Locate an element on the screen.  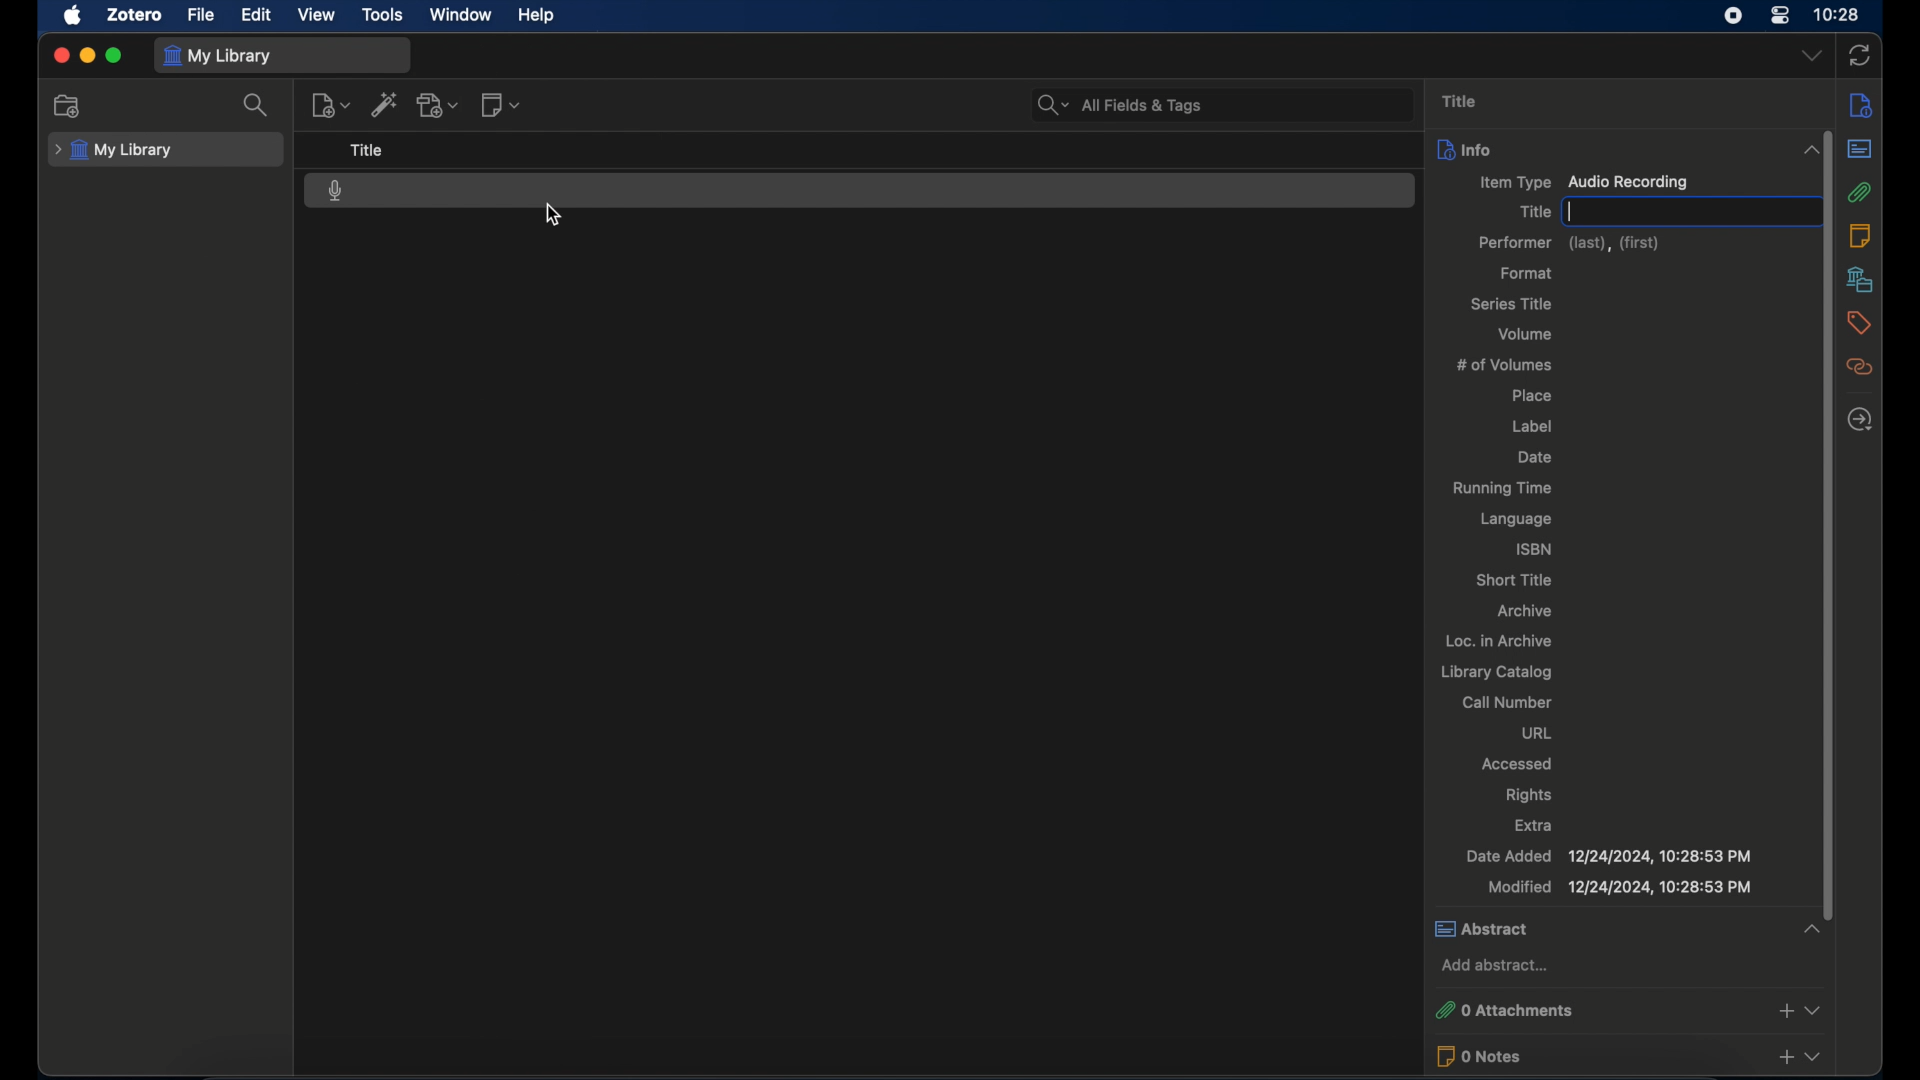
place is located at coordinates (1531, 397).